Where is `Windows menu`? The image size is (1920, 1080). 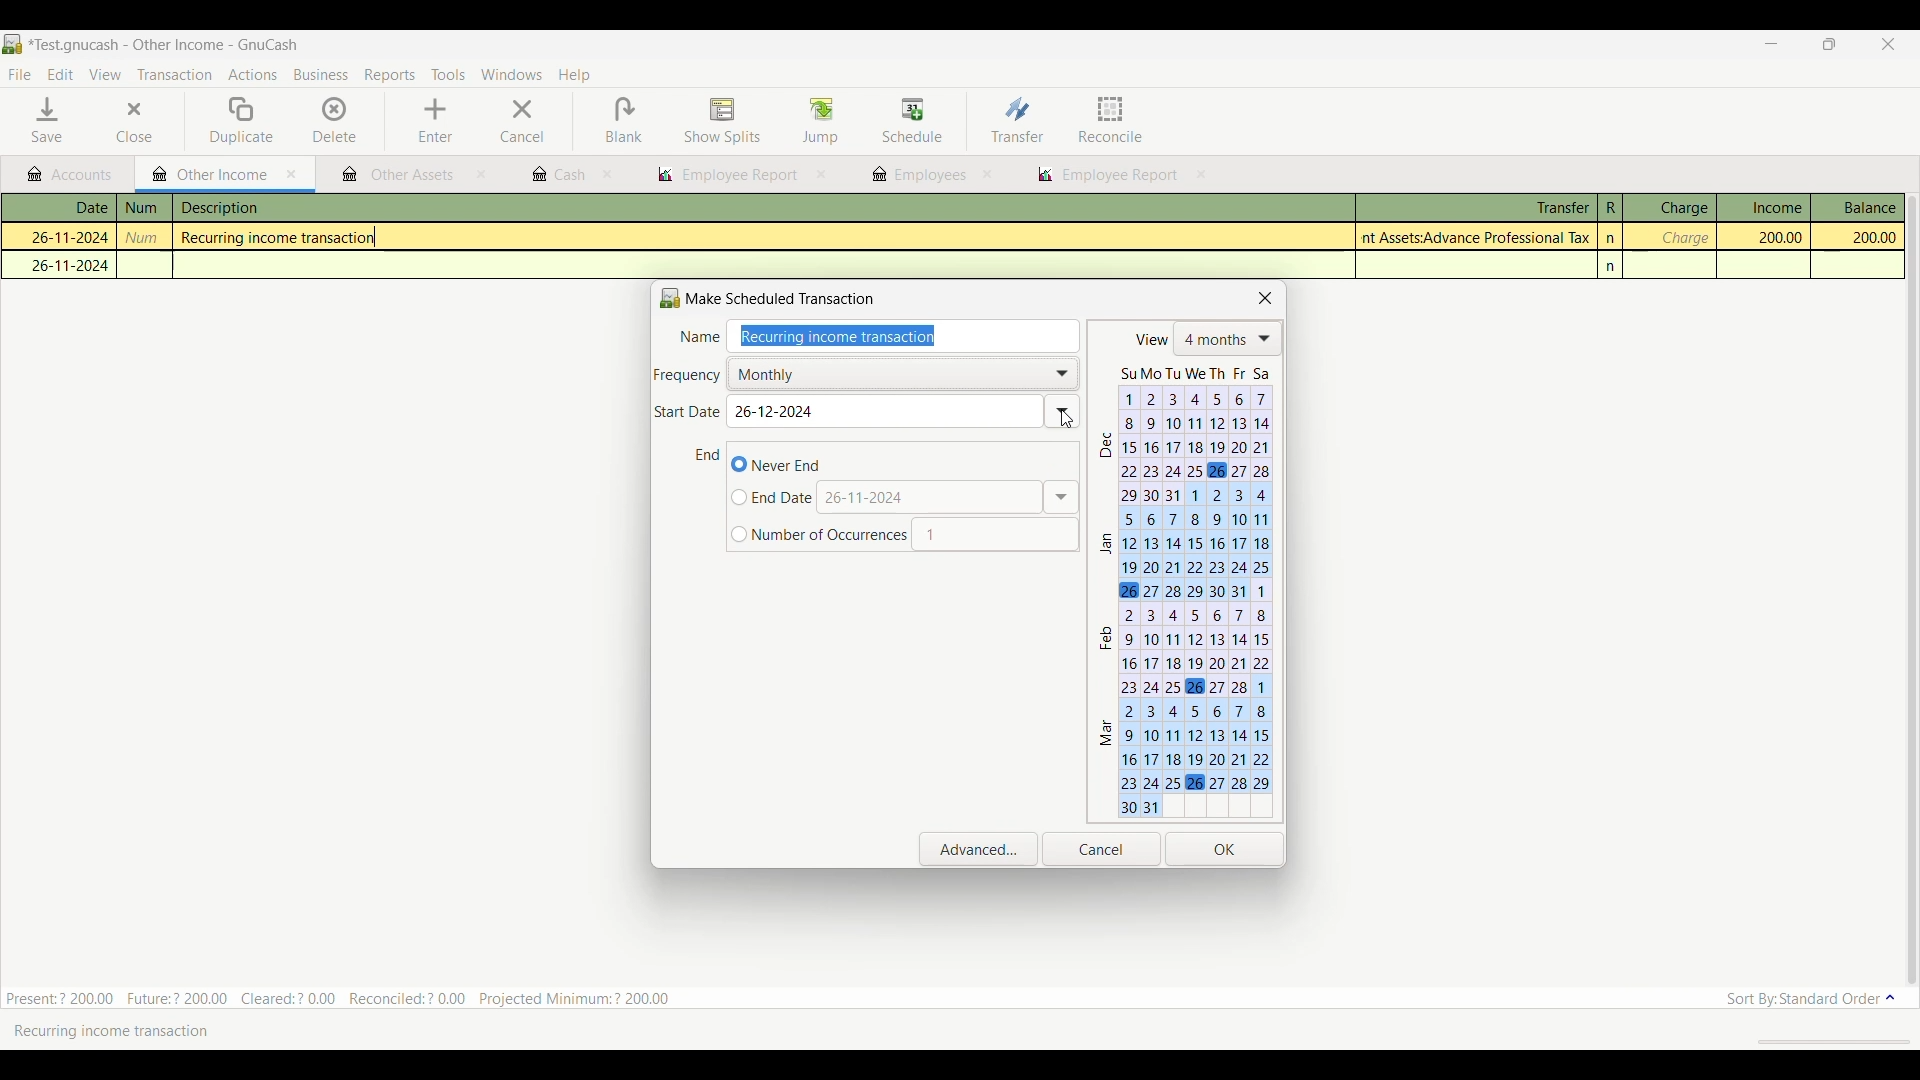 Windows menu is located at coordinates (511, 75).